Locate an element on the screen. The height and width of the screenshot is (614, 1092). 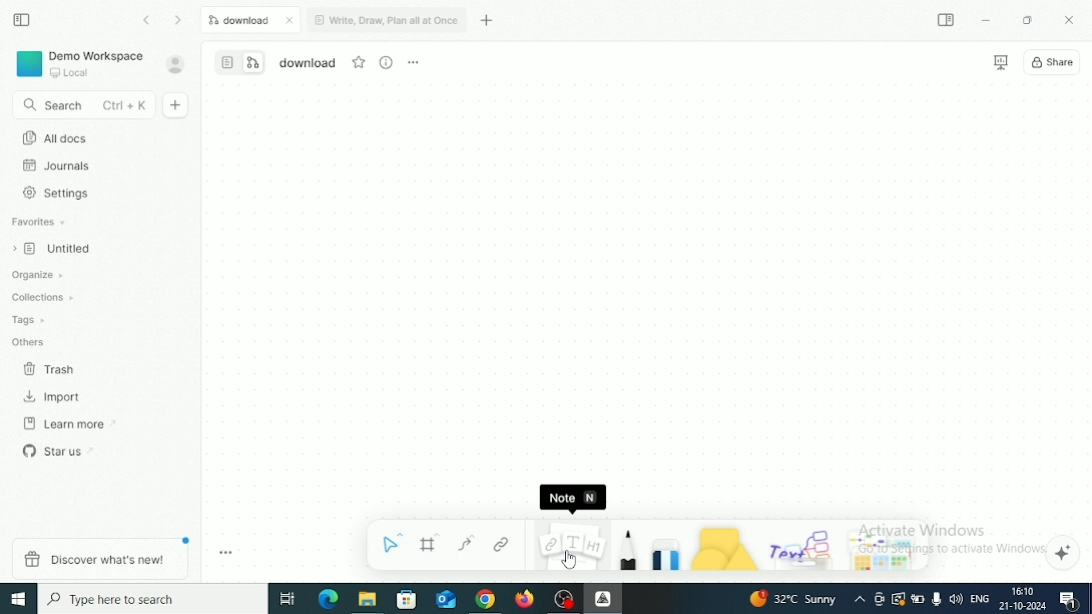
Meet Now is located at coordinates (879, 599).